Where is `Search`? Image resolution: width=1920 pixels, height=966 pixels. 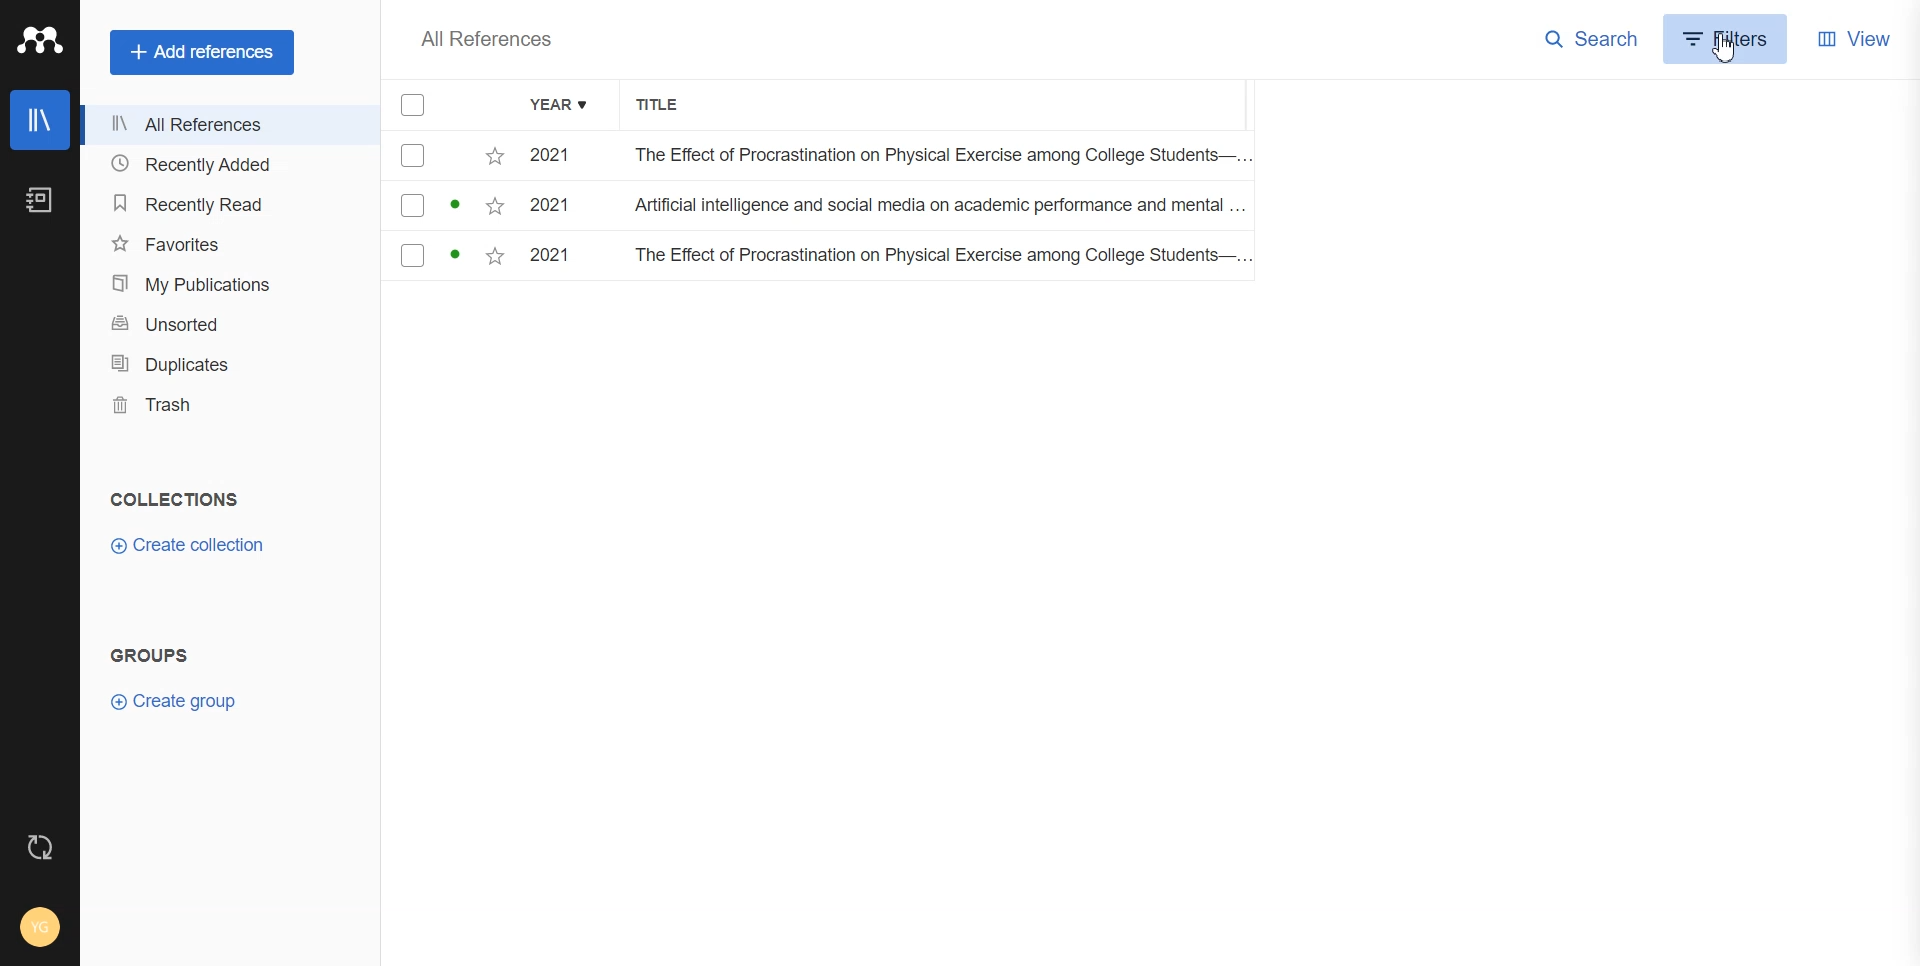 Search is located at coordinates (1592, 39).